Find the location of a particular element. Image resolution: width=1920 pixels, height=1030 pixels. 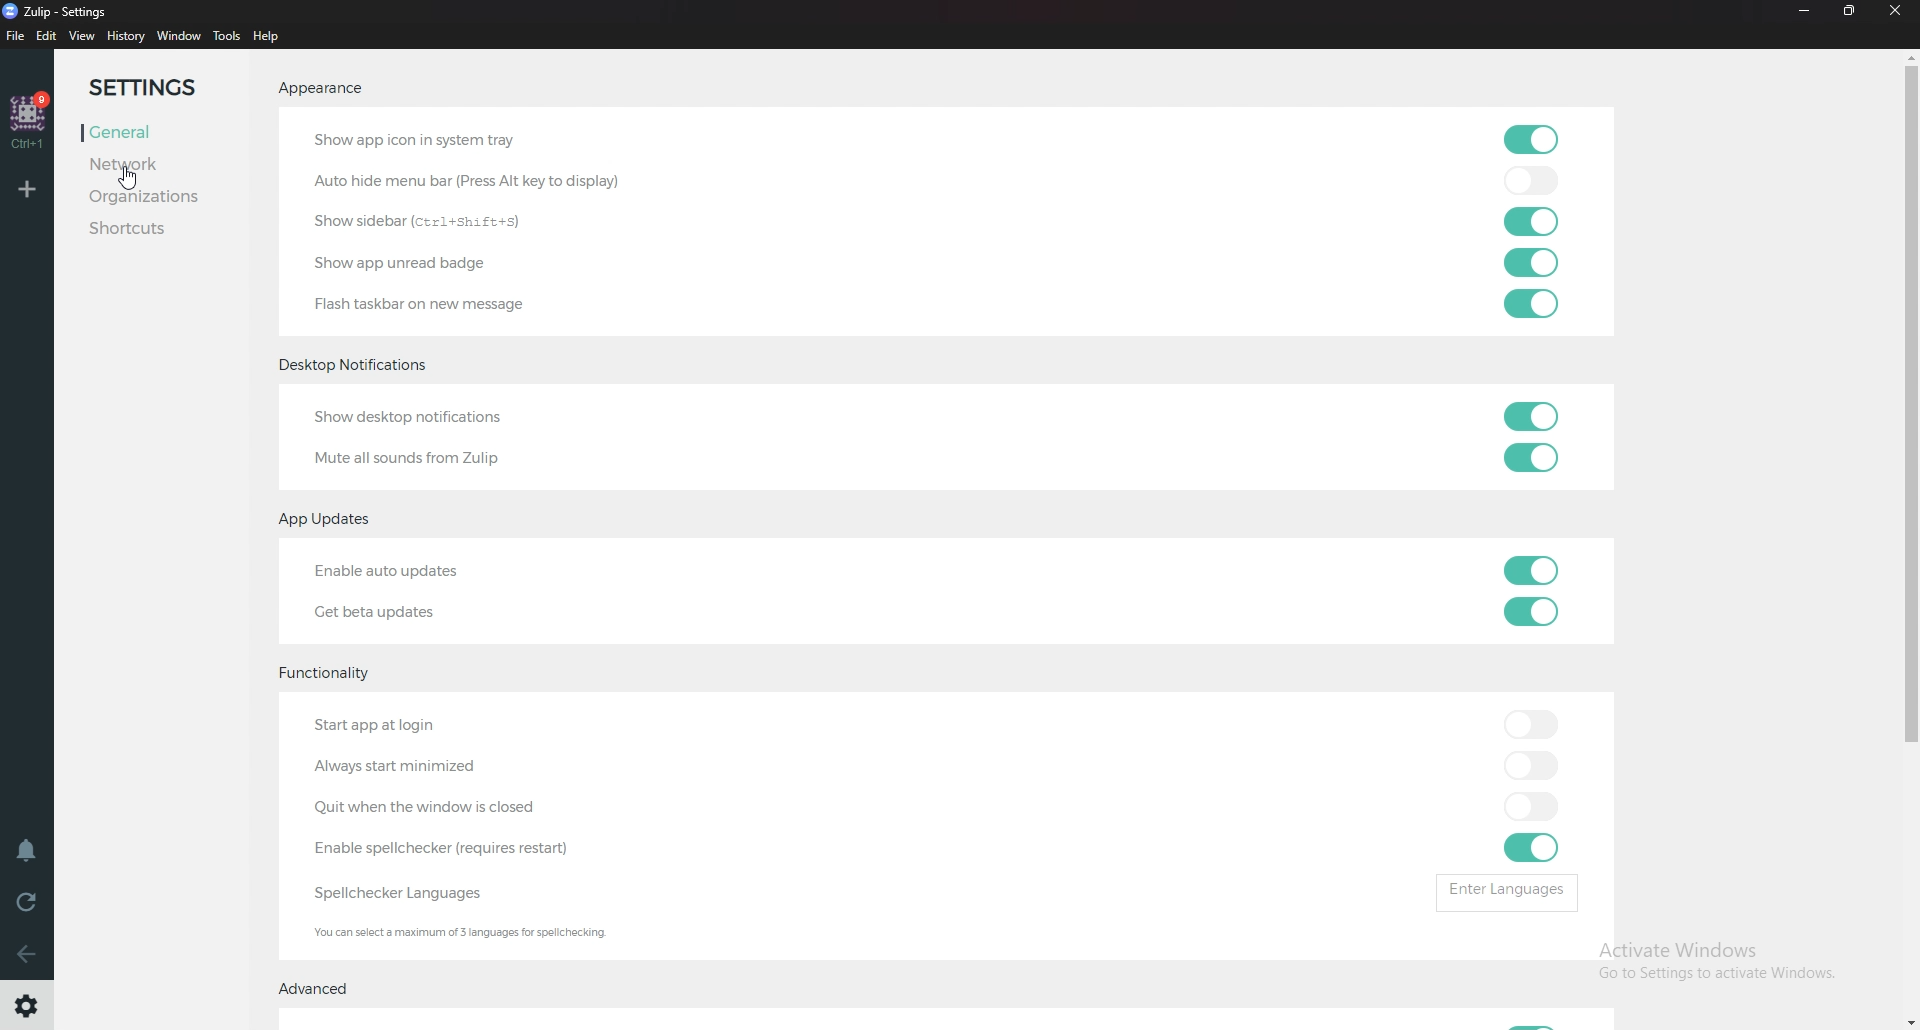

Appearance is located at coordinates (320, 88).